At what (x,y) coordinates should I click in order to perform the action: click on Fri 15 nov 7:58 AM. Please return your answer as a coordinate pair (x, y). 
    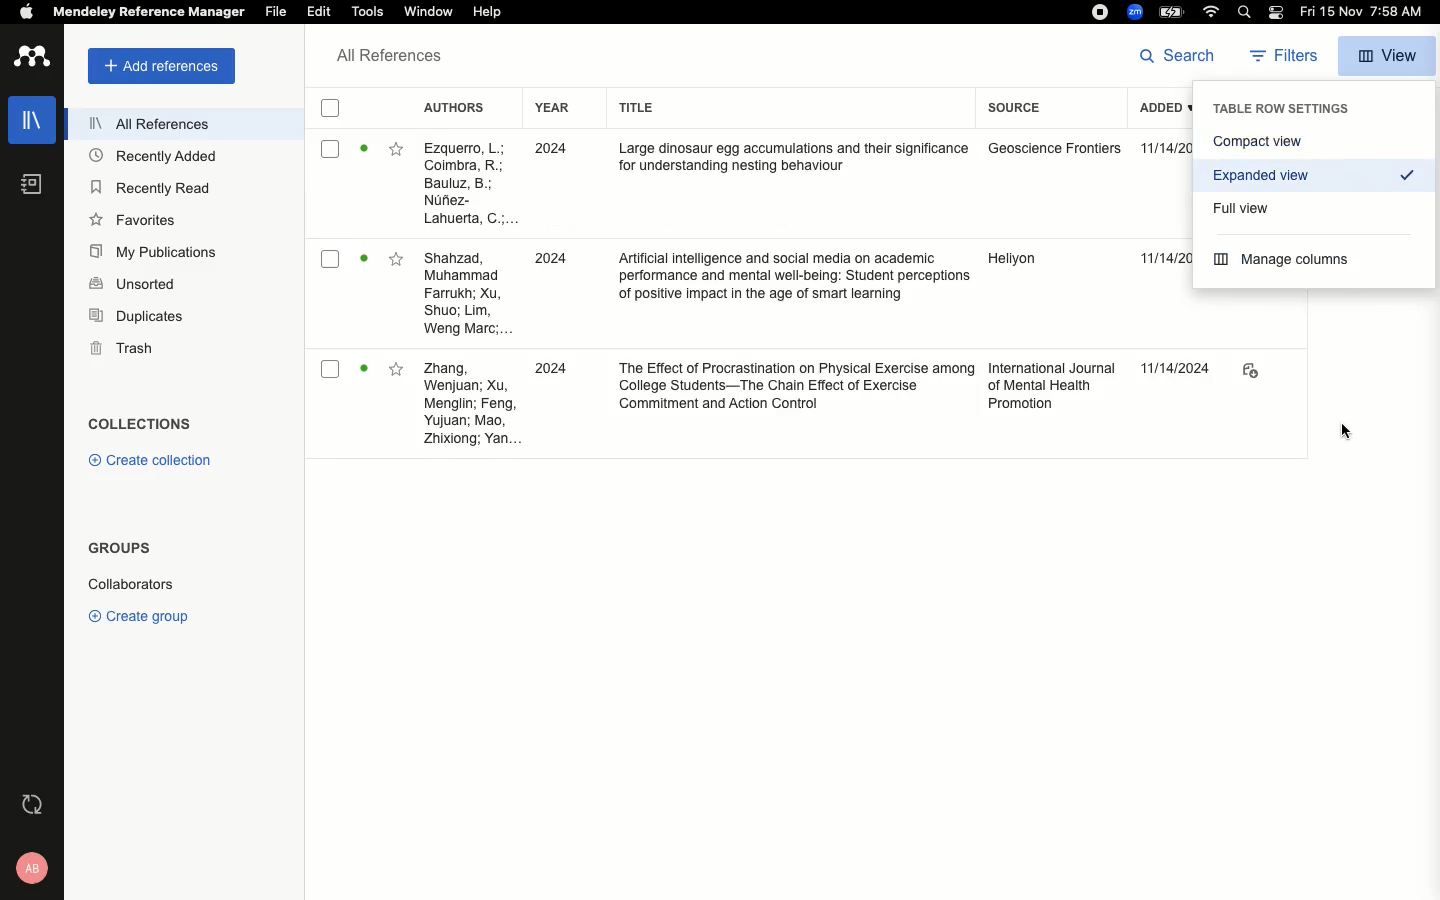
    Looking at the image, I should click on (1365, 13).